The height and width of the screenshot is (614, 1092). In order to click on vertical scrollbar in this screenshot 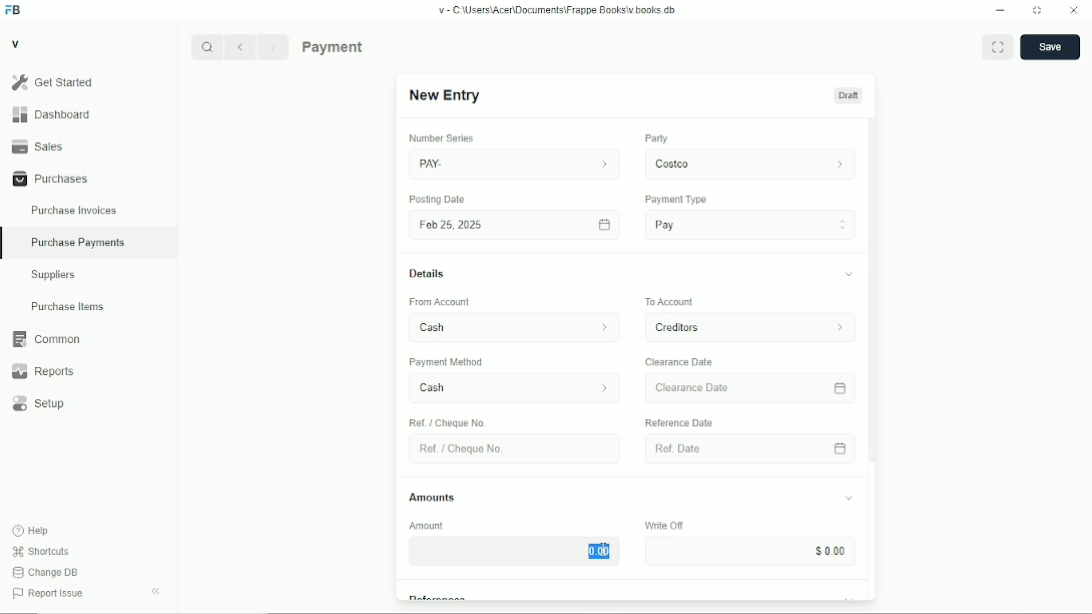, I will do `click(871, 293)`.